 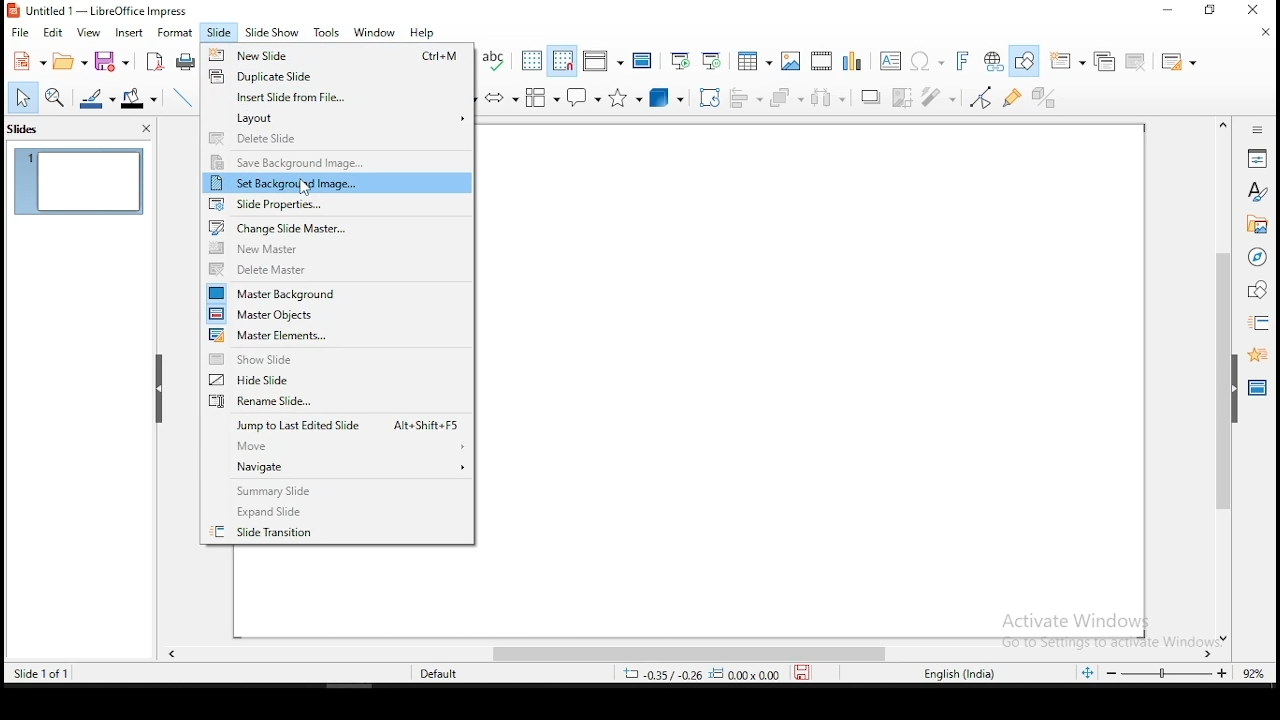 What do you see at coordinates (1257, 158) in the screenshot?
I see `properties` at bounding box center [1257, 158].